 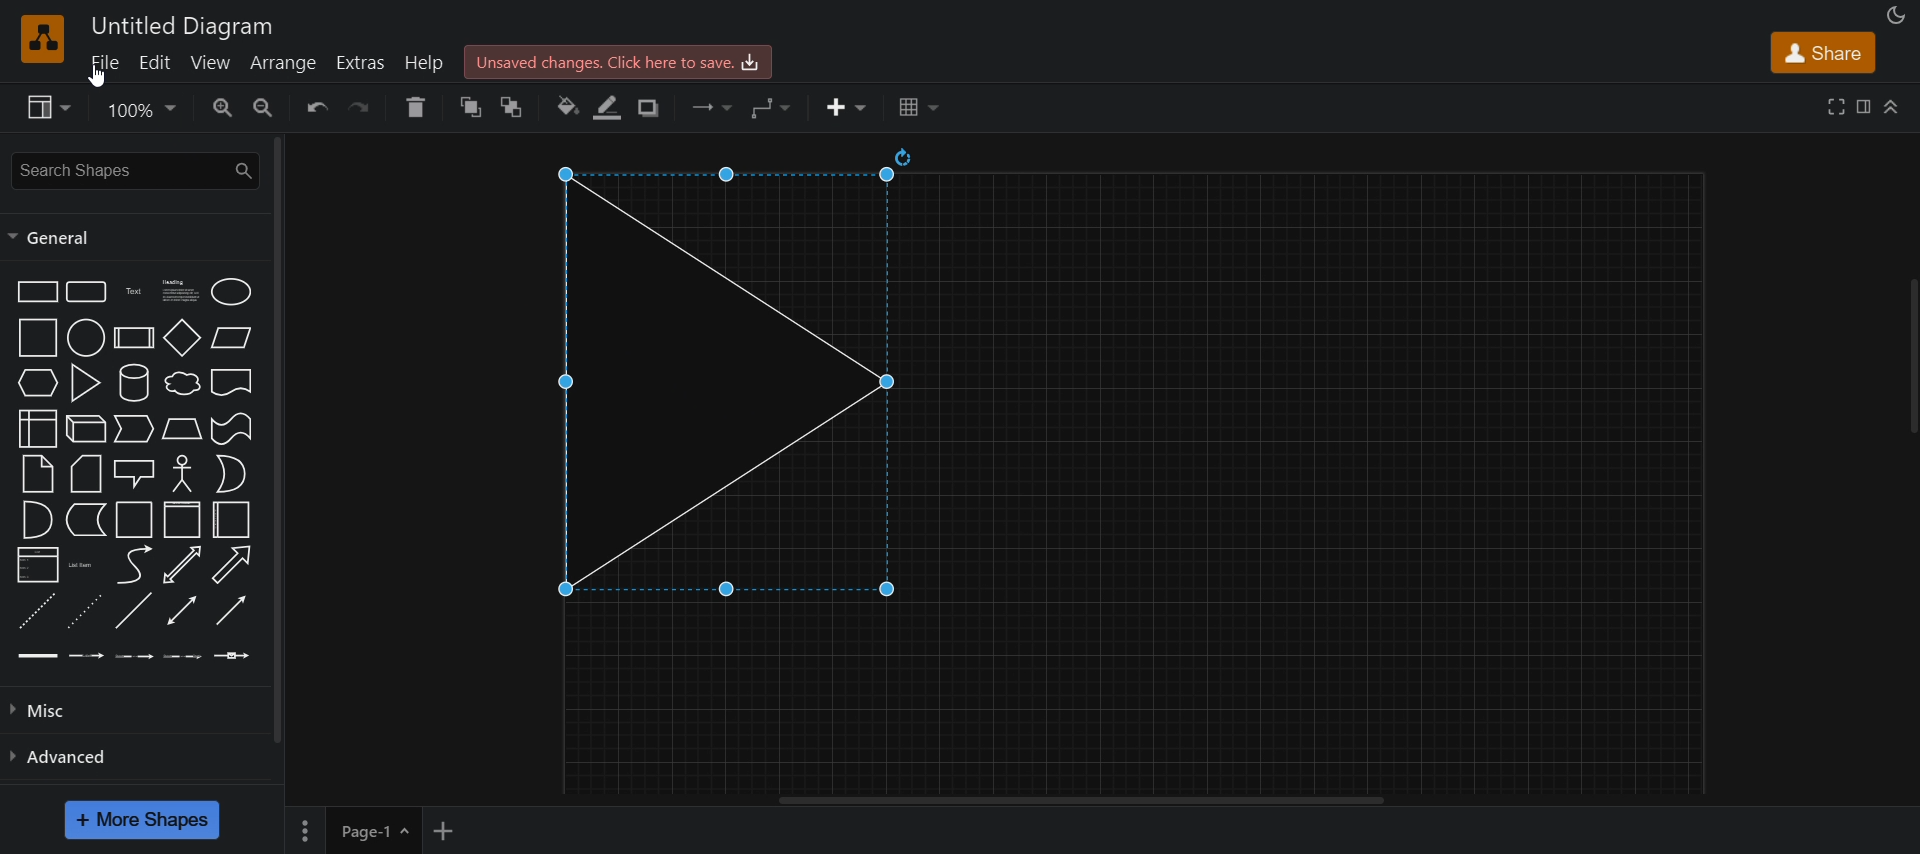 I want to click on dashed line, so click(x=37, y=610).